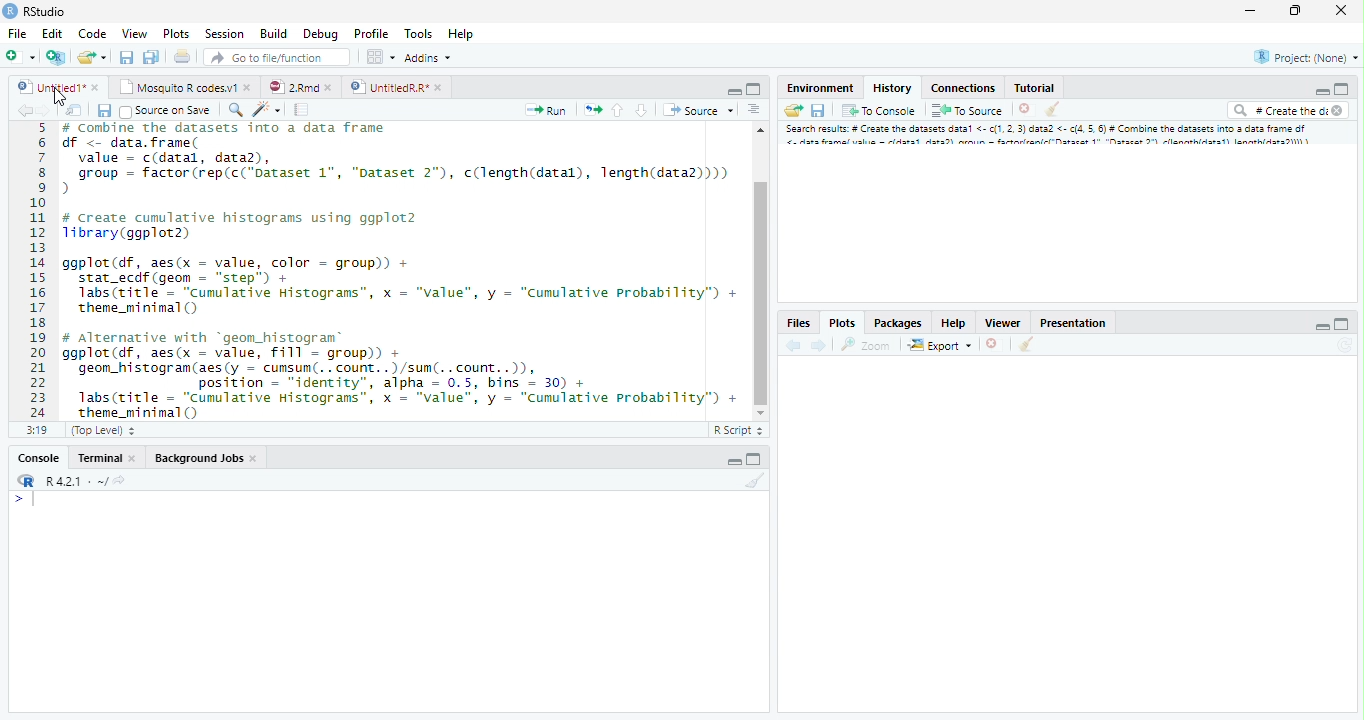 The height and width of the screenshot is (720, 1364). What do you see at coordinates (104, 111) in the screenshot?
I see `Save` at bounding box center [104, 111].